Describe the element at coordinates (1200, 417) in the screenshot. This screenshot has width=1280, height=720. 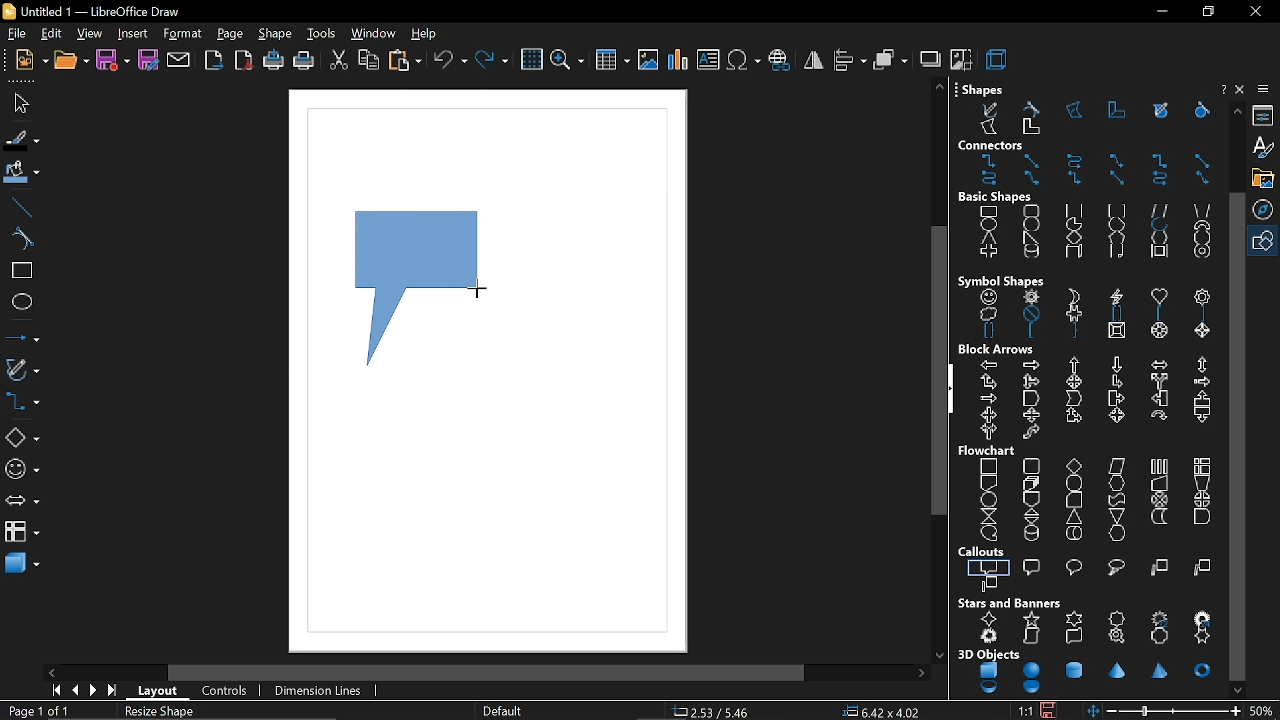
I see `down arrow callout` at that location.